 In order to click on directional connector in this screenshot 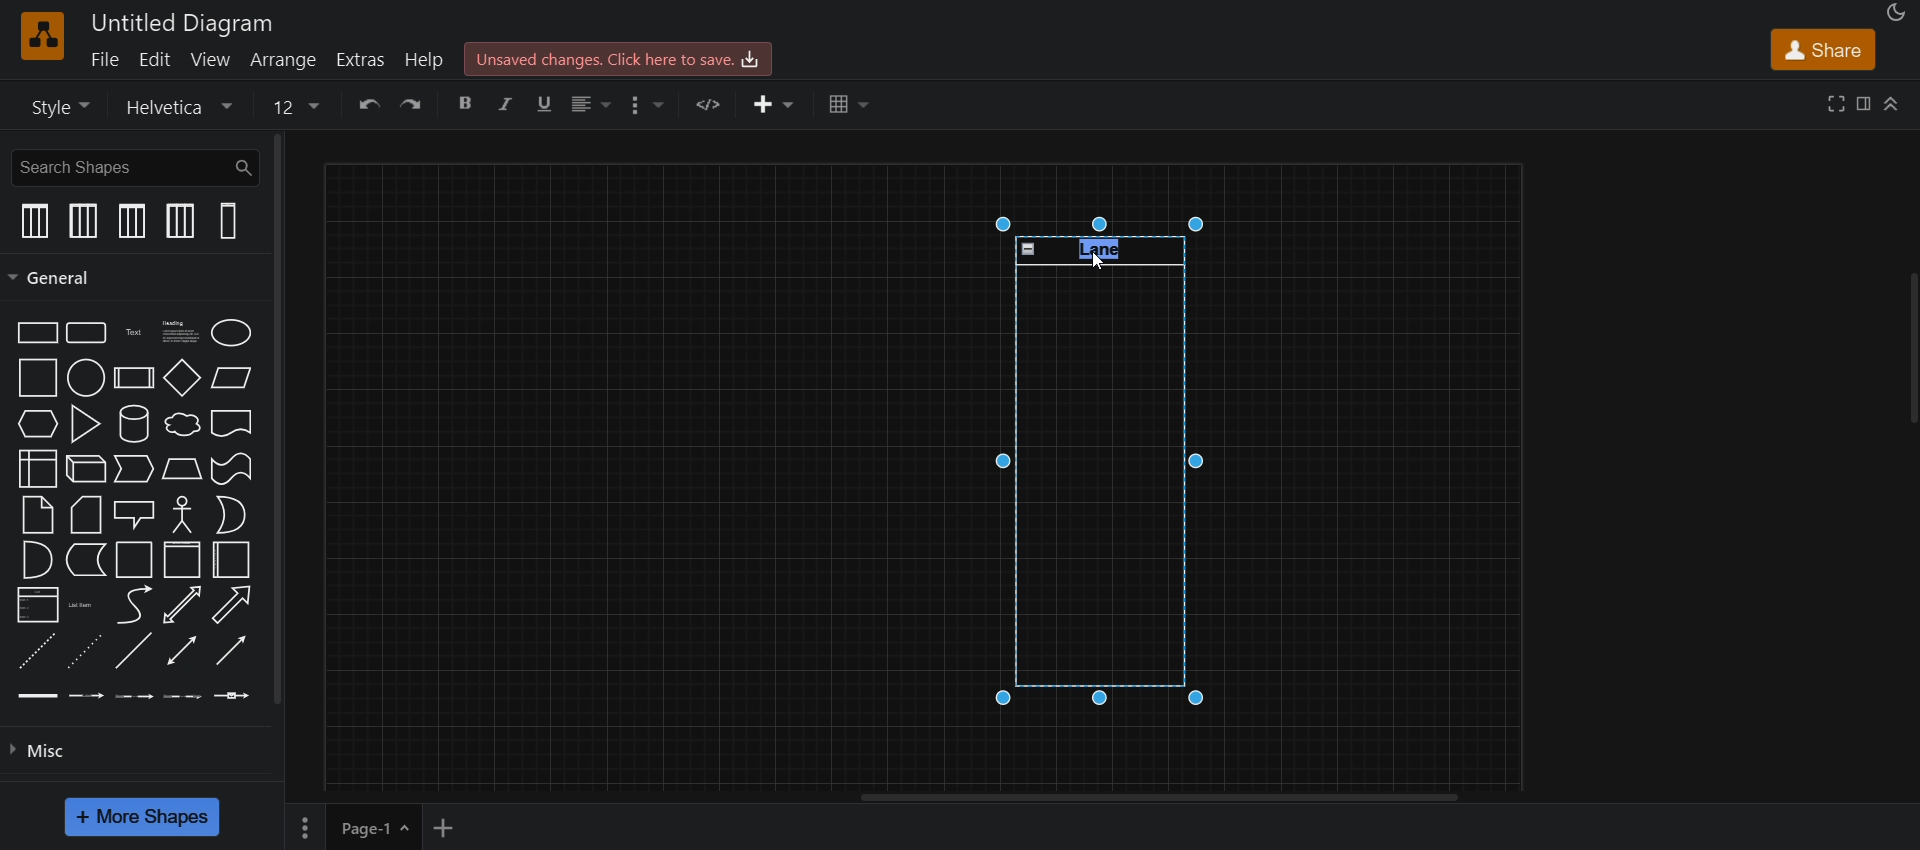, I will do `click(235, 655)`.